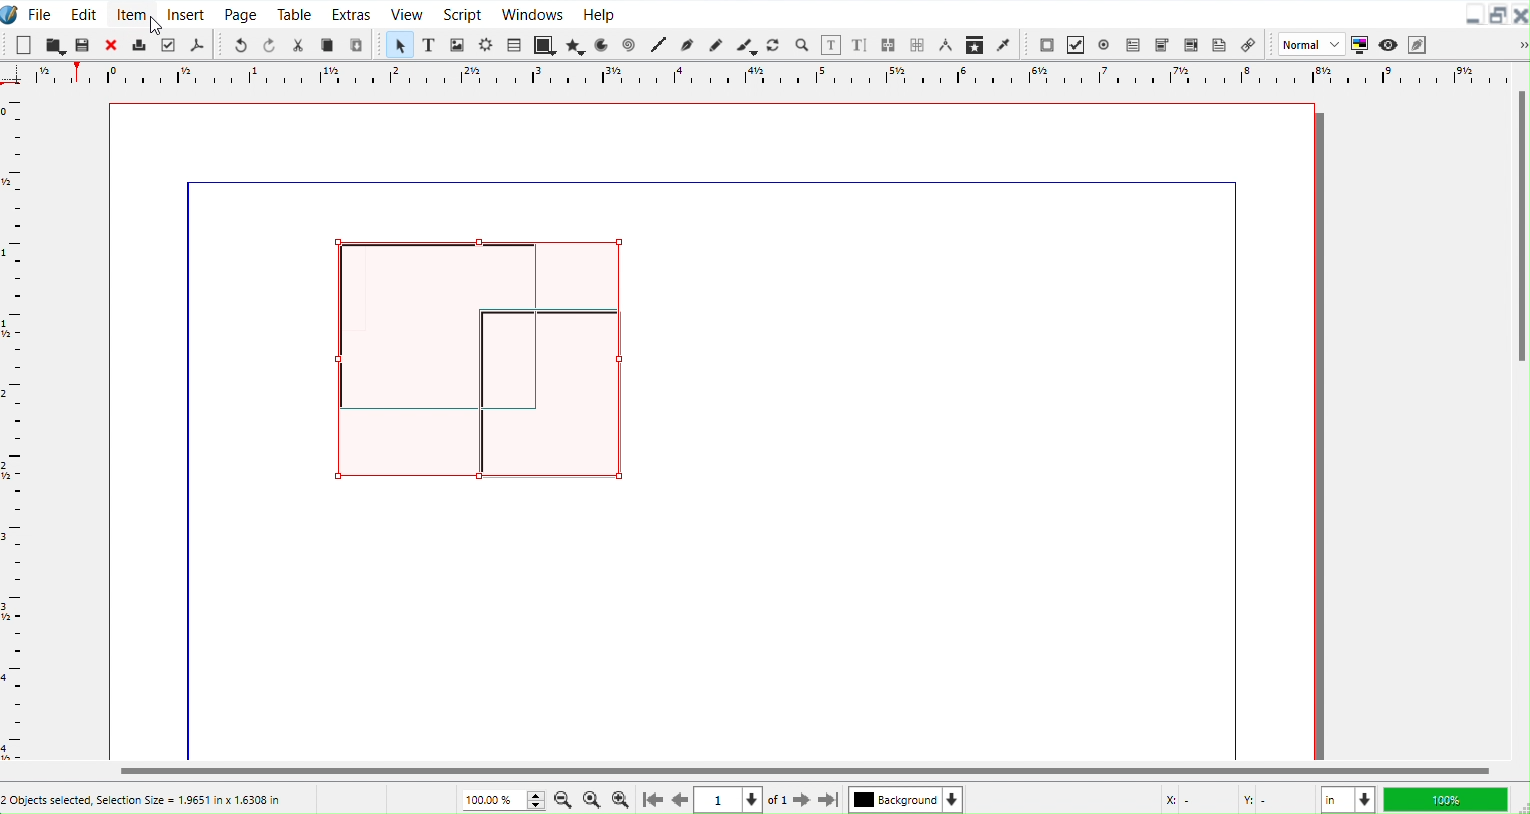 The height and width of the screenshot is (814, 1530). I want to click on PDF Combo Box, so click(1162, 44).